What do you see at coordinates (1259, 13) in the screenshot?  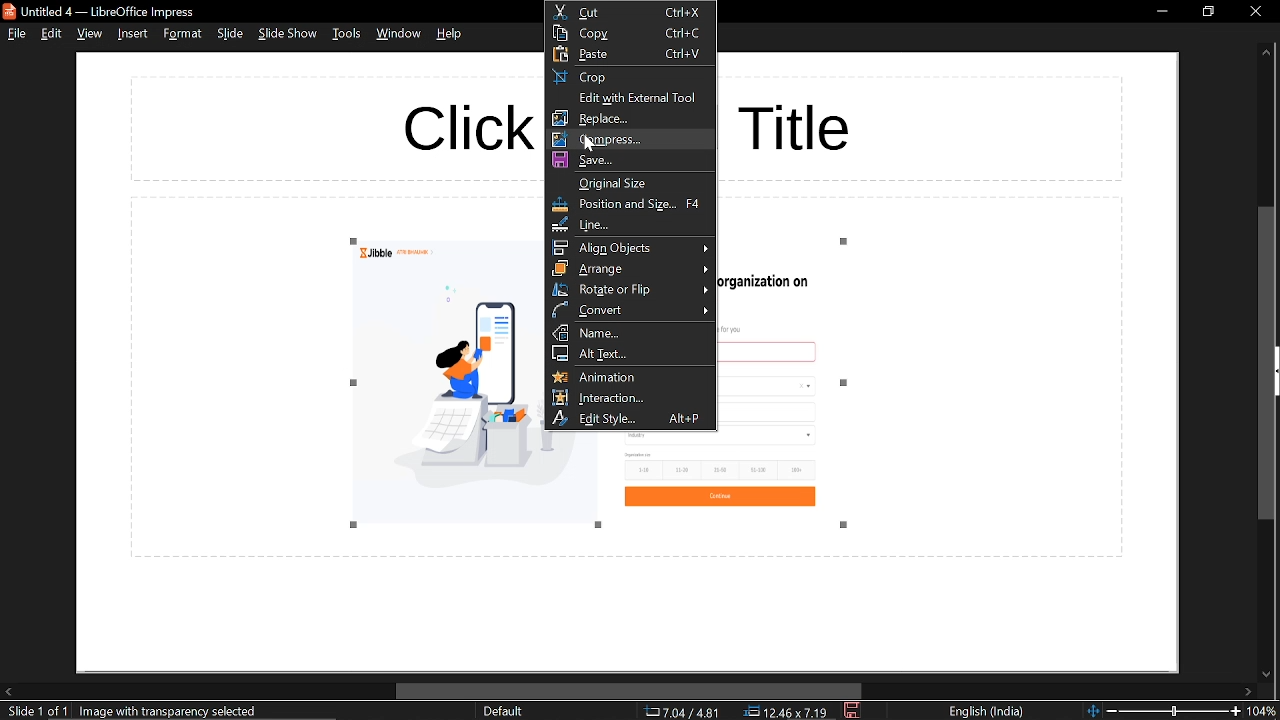 I see `close` at bounding box center [1259, 13].